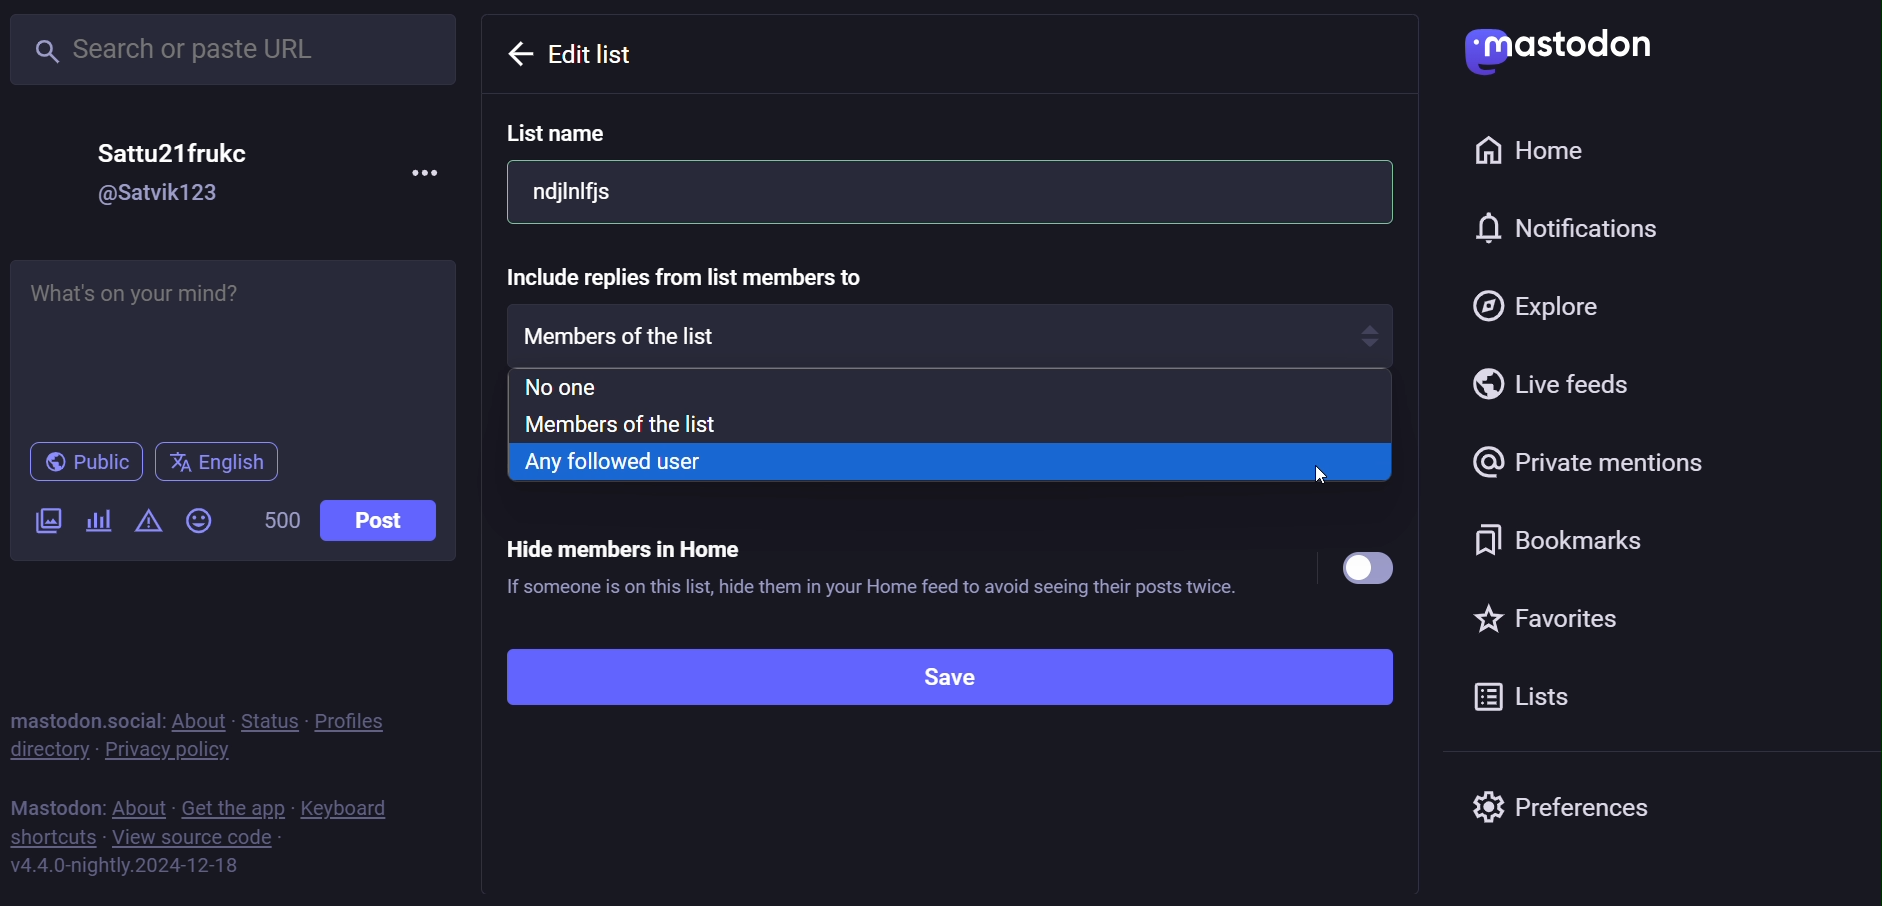  What do you see at coordinates (47, 748) in the screenshot?
I see `directory` at bounding box center [47, 748].